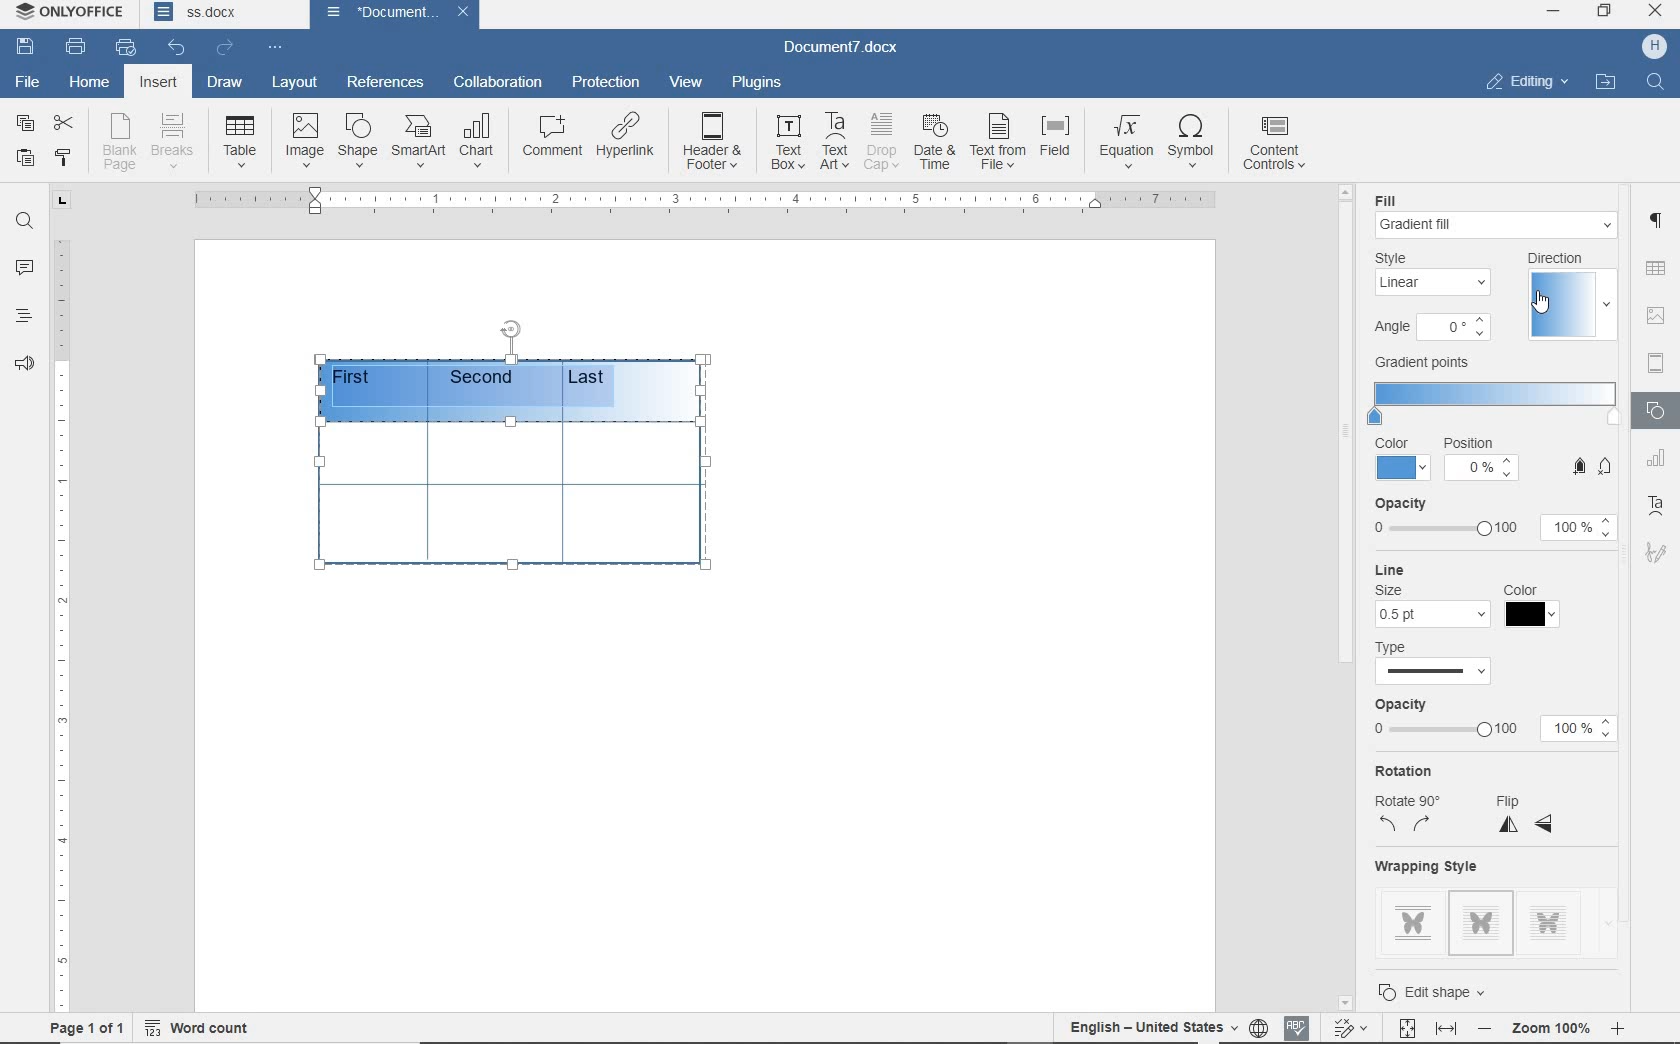 The width and height of the screenshot is (1680, 1044). Describe the element at coordinates (1396, 591) in the screenshot. I see `size` at that location.